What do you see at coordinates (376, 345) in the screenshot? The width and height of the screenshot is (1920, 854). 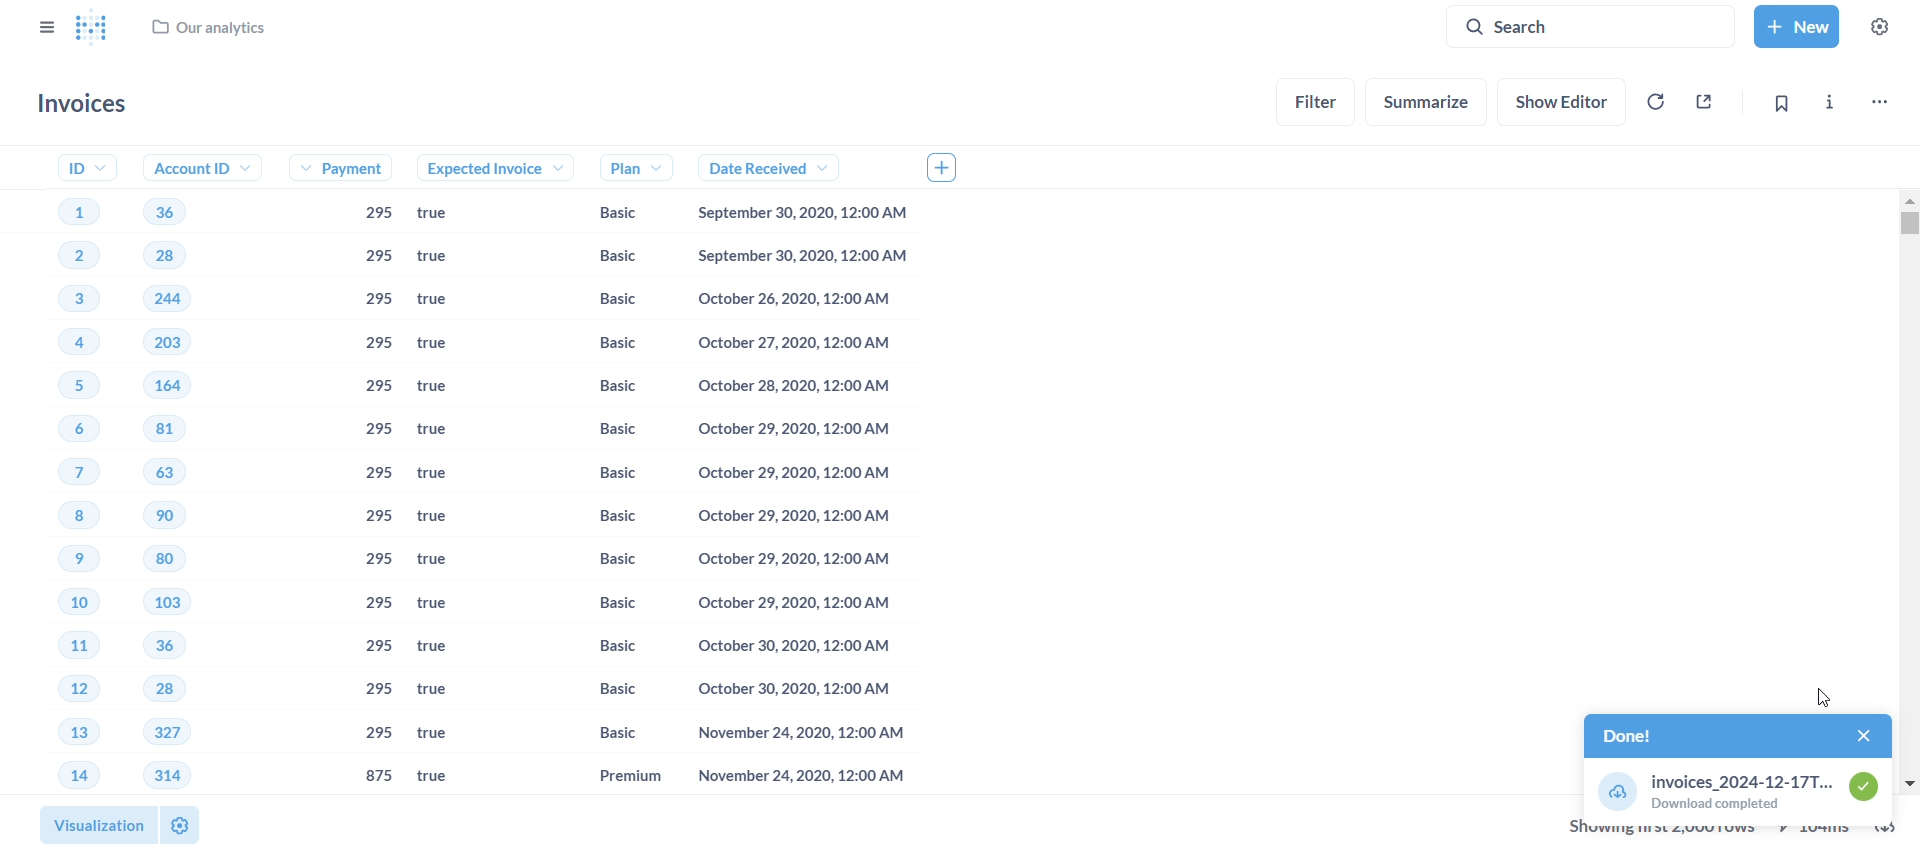 I see `295` at bounding box center [376, 345].